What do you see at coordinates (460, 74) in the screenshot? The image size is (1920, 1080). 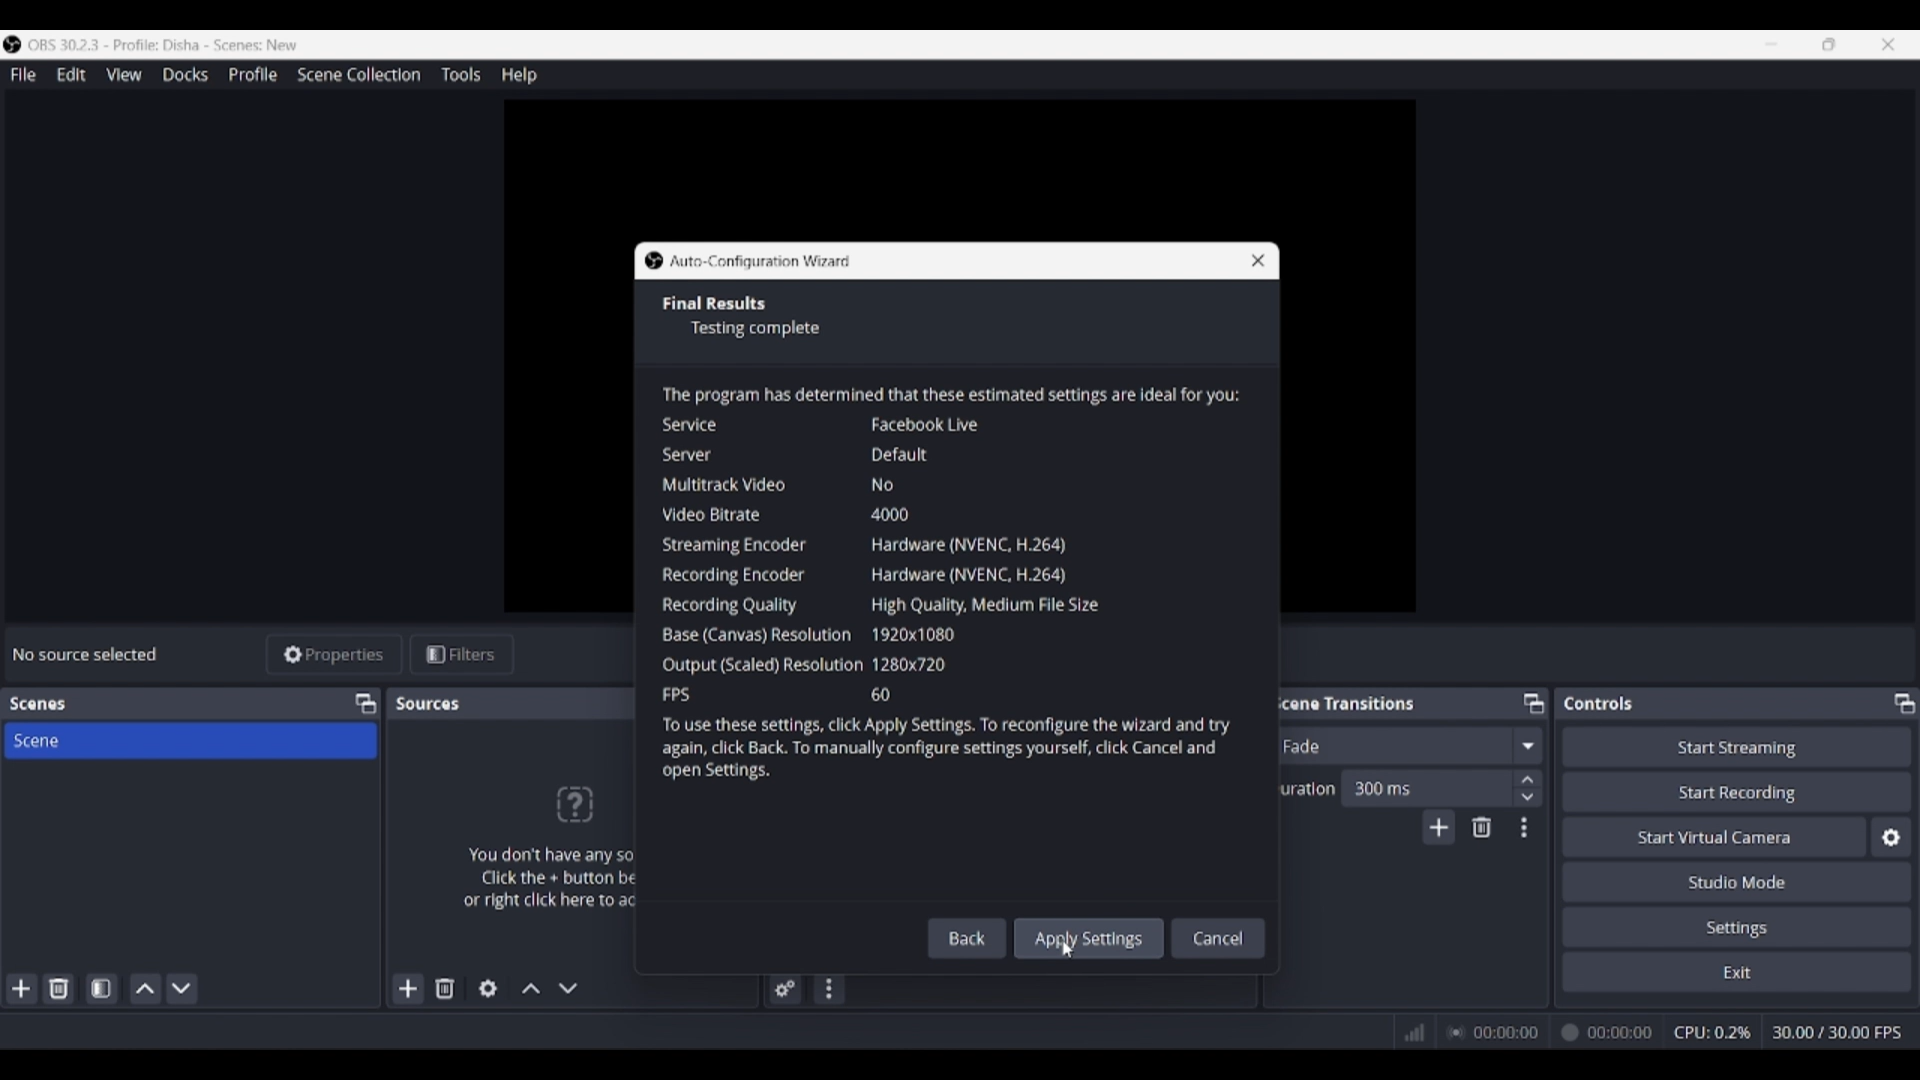 I see `Tools menu` at bounding box center [460, 74].